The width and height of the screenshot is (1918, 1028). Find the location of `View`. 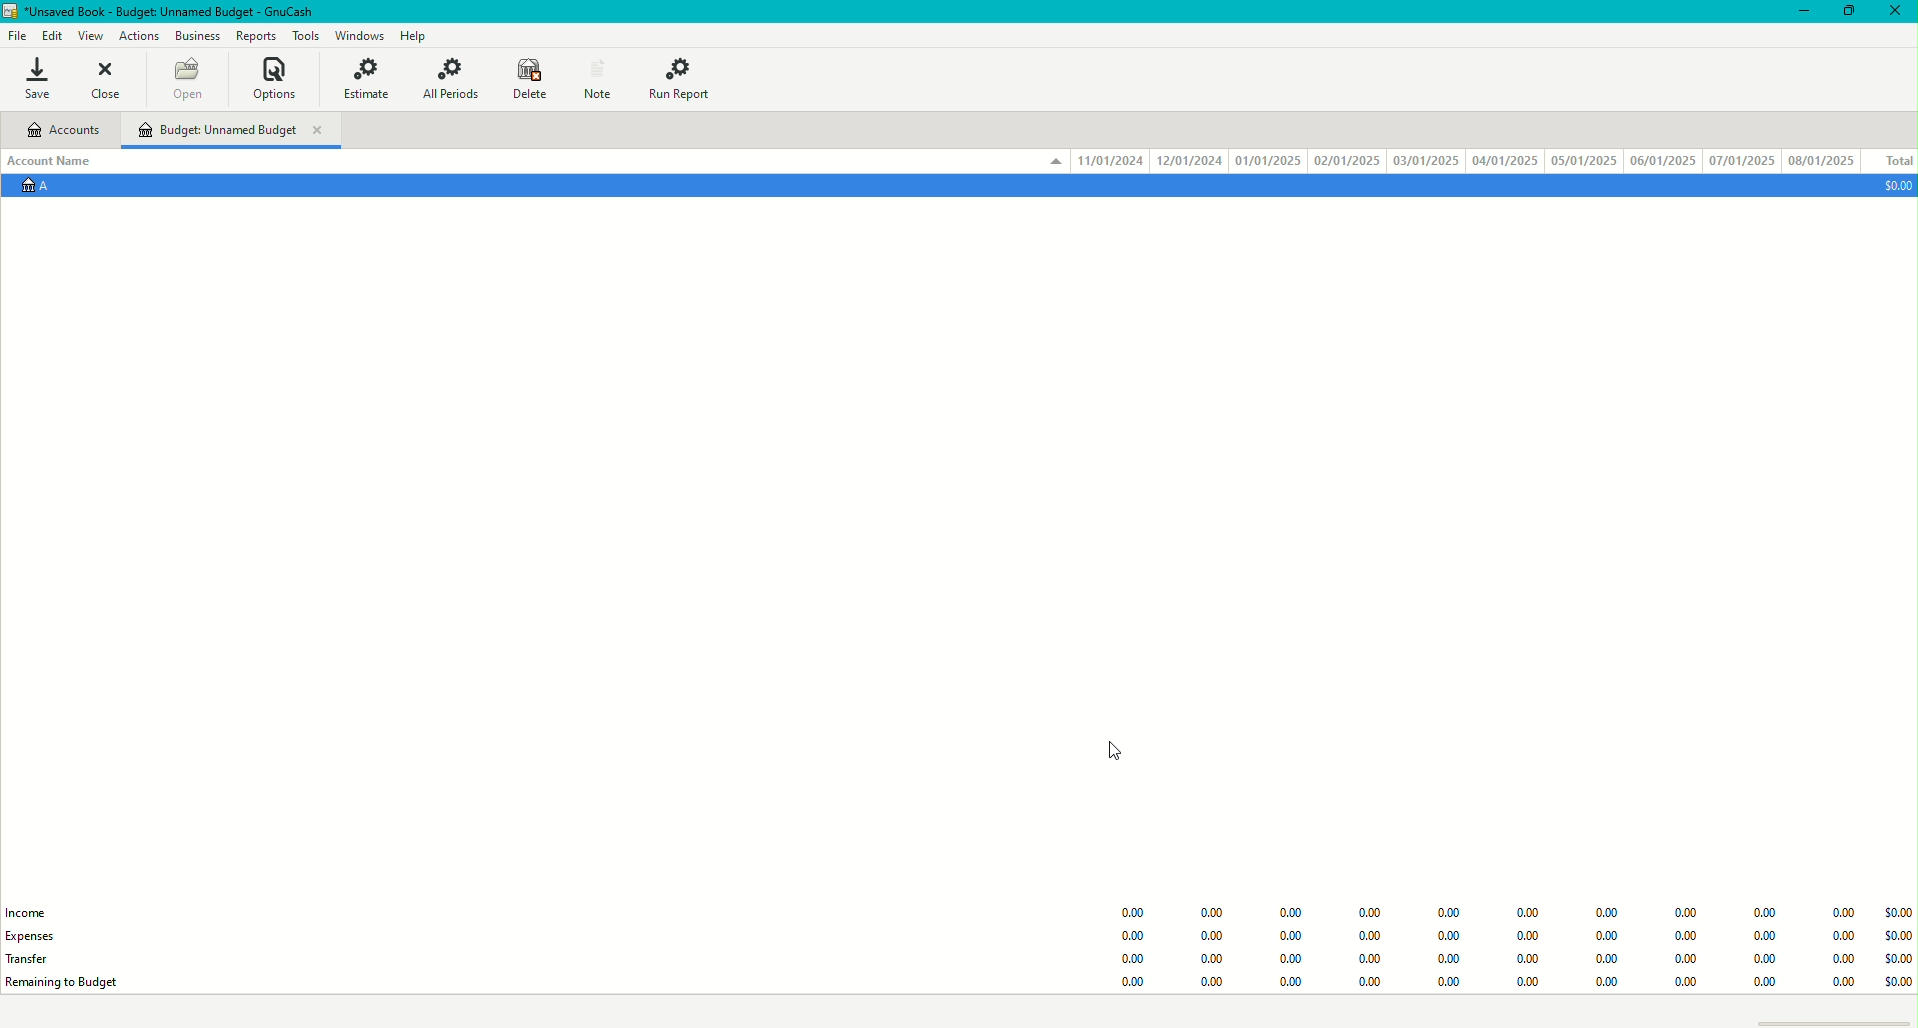

View is located at coordinates (89, 37).